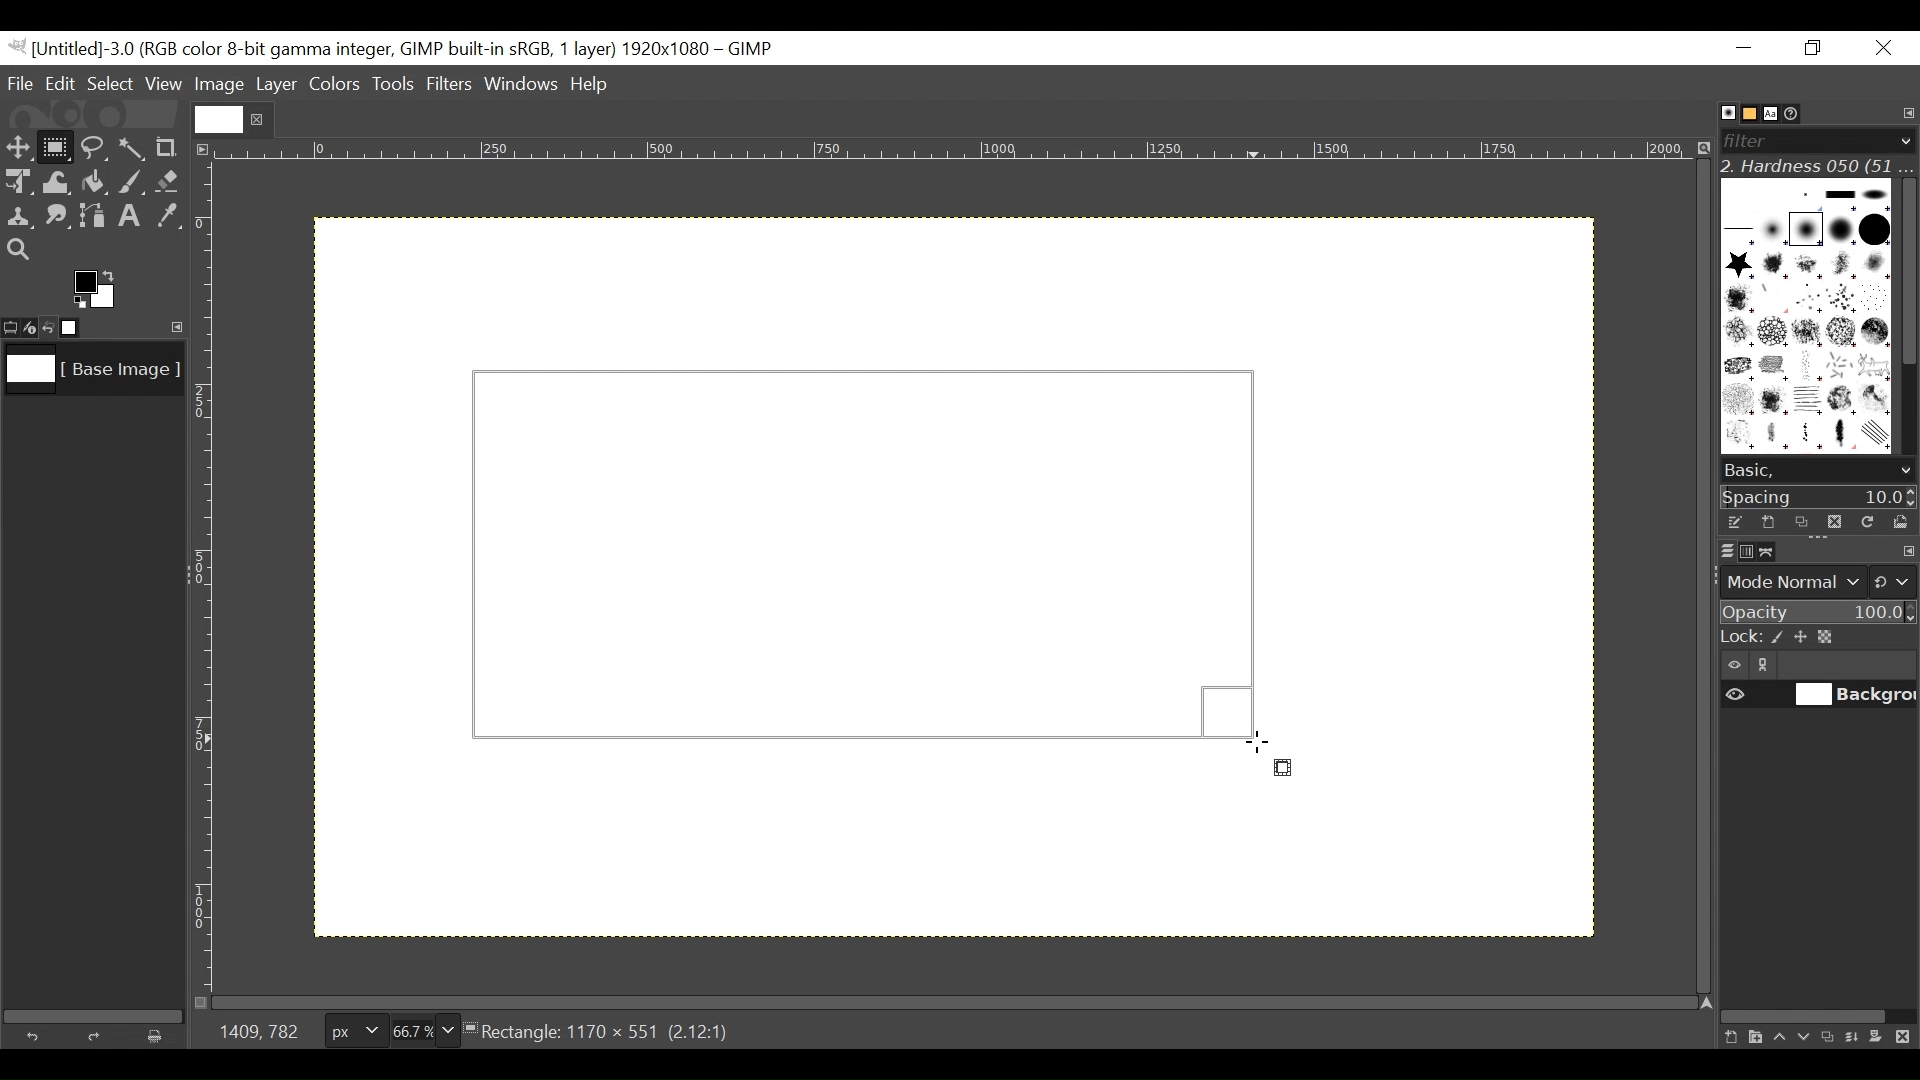  Describe the element at coordinates (173, 326) in the screenshot. I see `Configure this tab` at that location.